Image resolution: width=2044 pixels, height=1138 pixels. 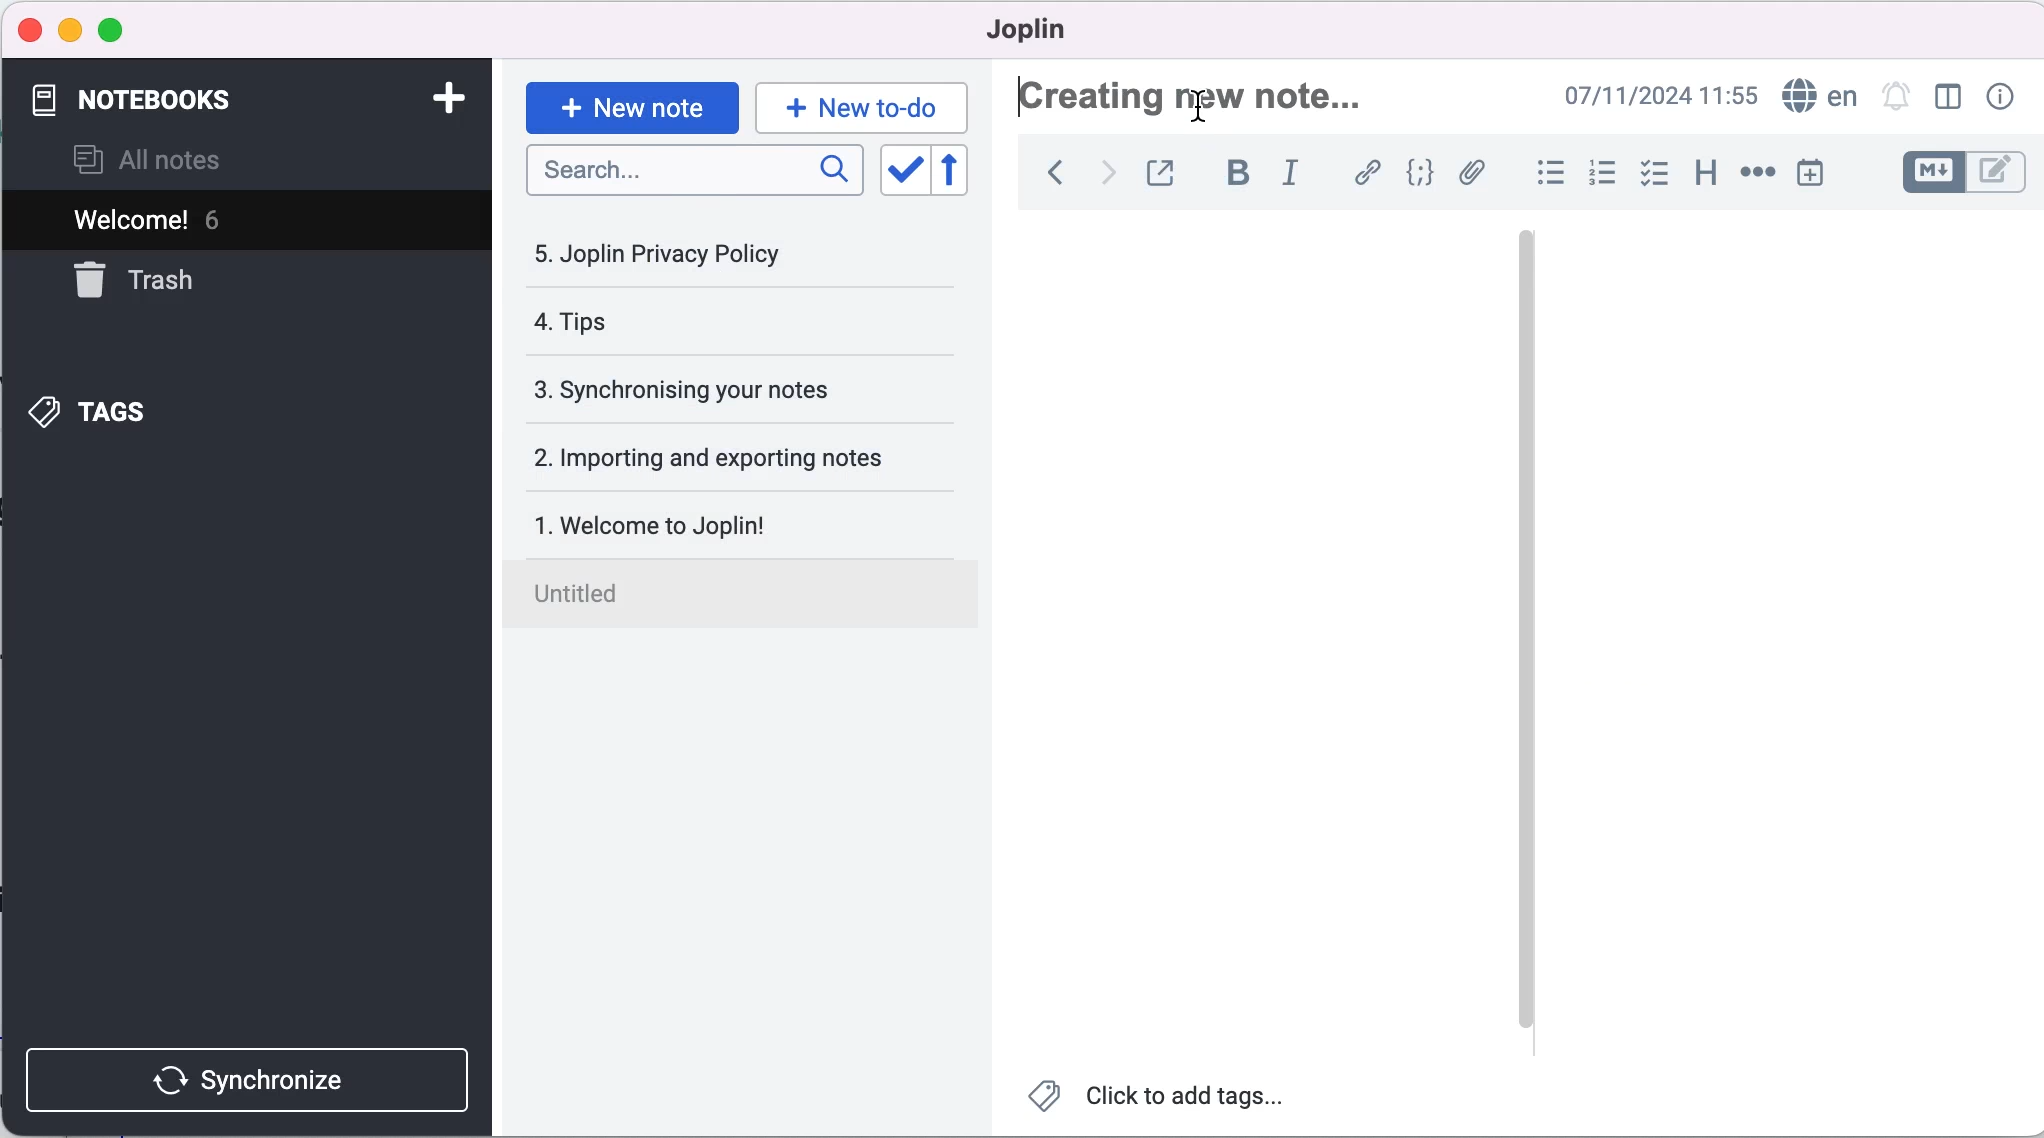 What do you see at coordinates (1363, 174) in the screenshot?
I see `hyperlink` at bounding box center [1363, 174].